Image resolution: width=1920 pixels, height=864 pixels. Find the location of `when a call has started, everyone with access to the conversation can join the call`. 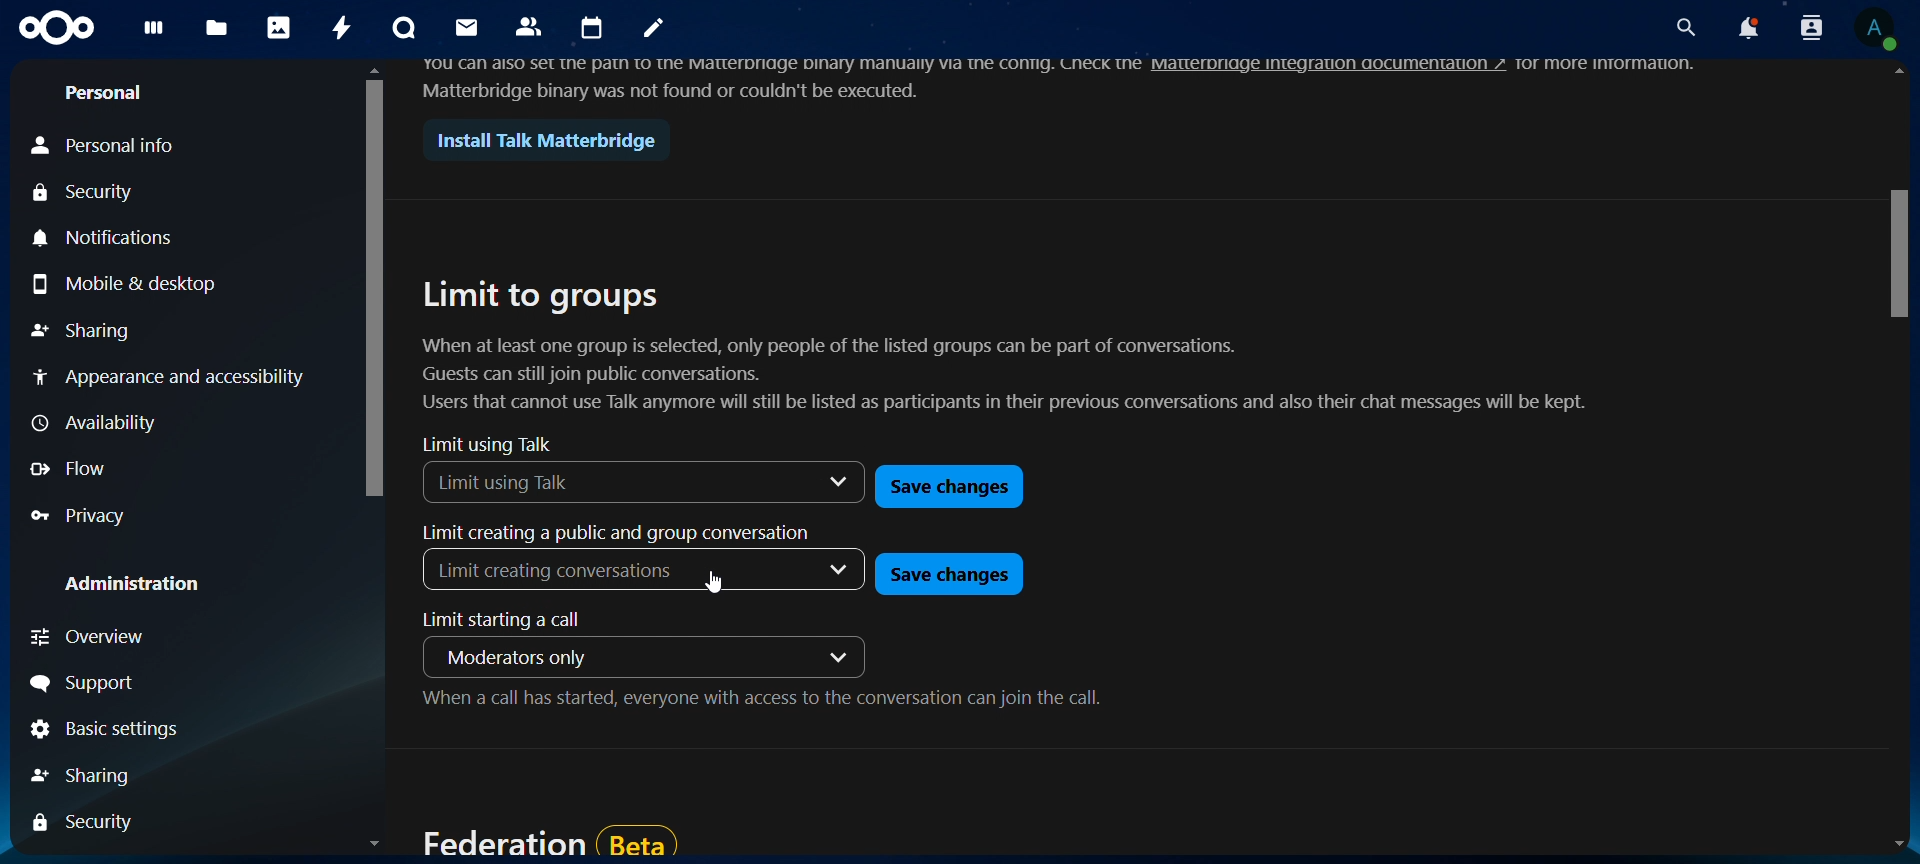

when a call has started, everyone with access to the conversation can join the call is located at coordinates (760, 702).